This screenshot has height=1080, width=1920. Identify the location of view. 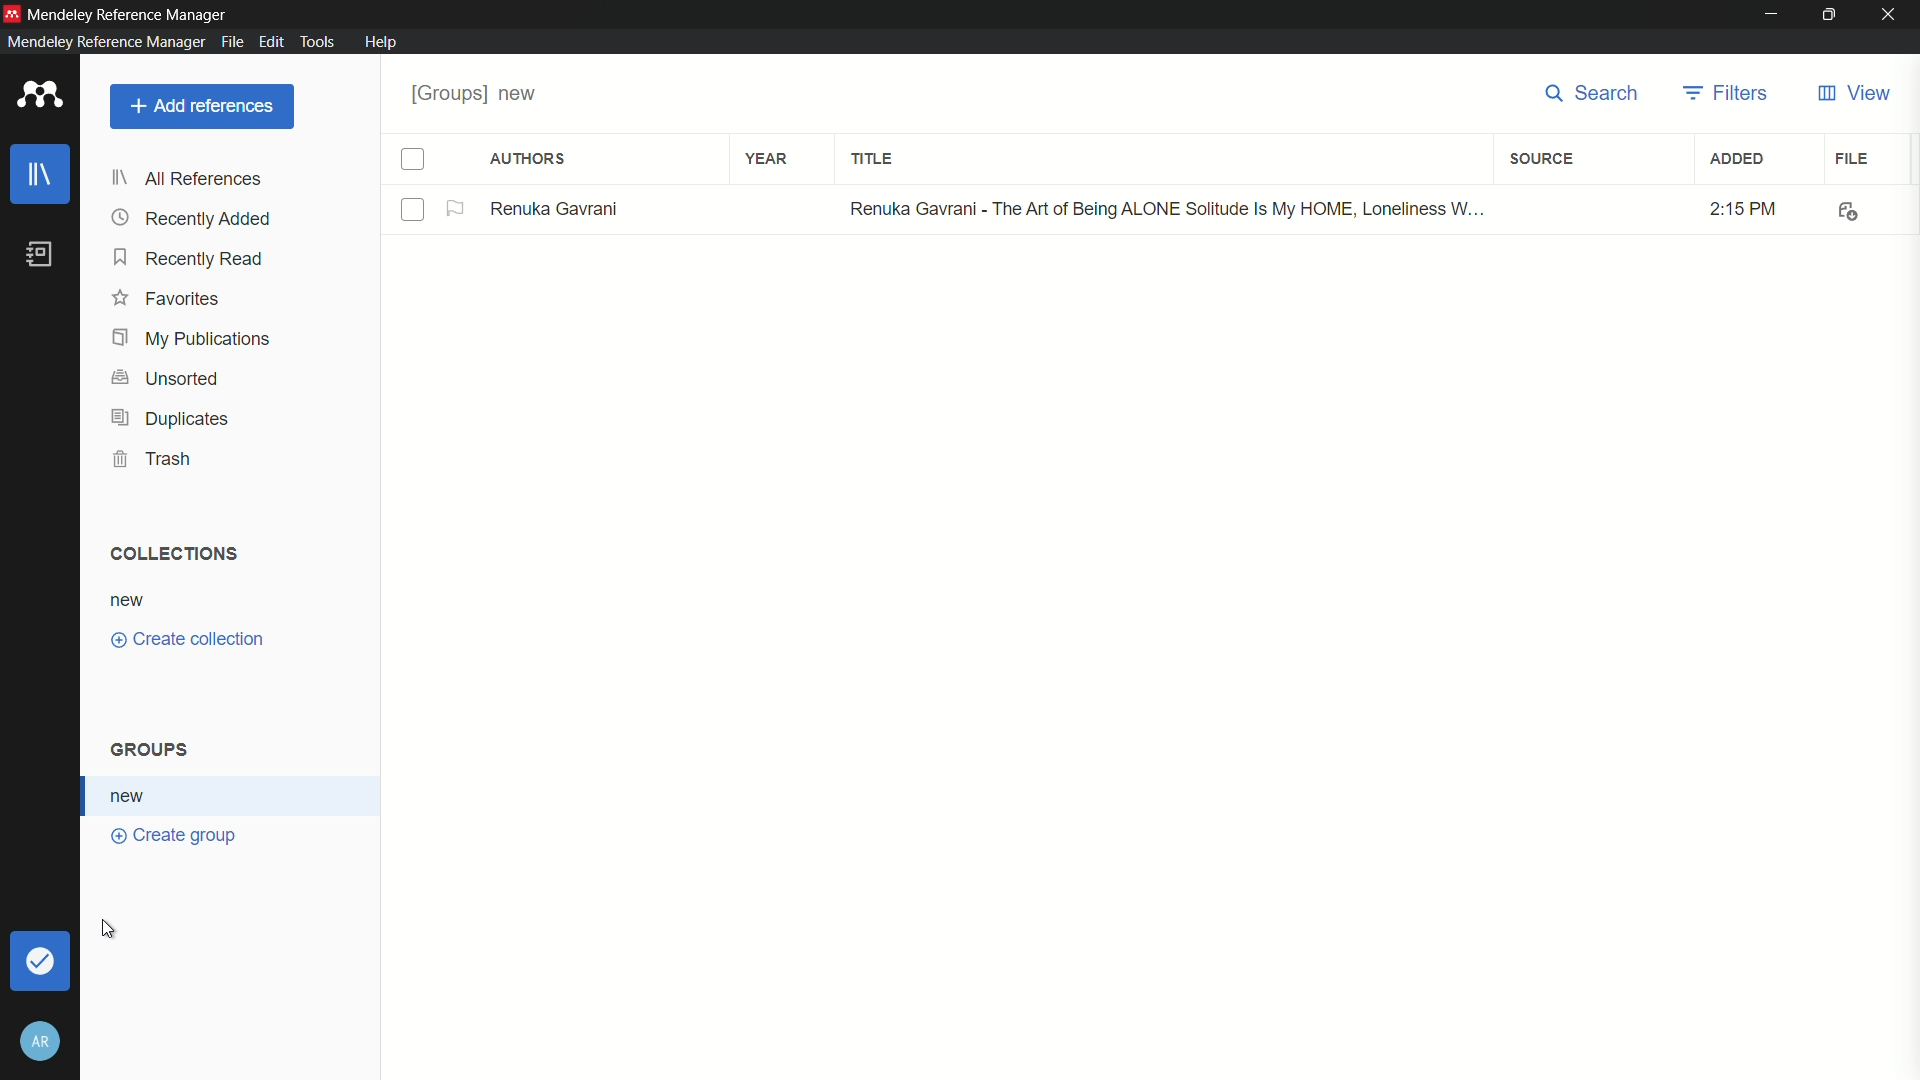
(1853, 93).